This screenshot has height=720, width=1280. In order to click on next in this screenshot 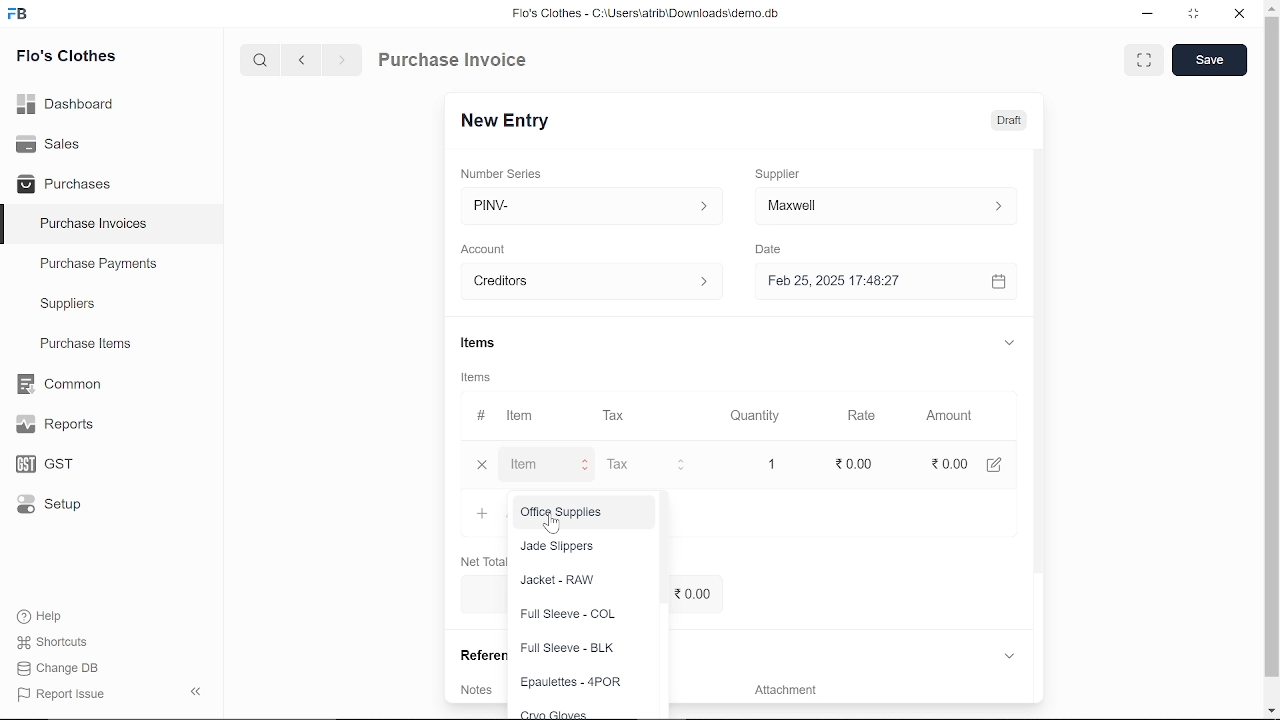, I will do `click(342, 63)`.